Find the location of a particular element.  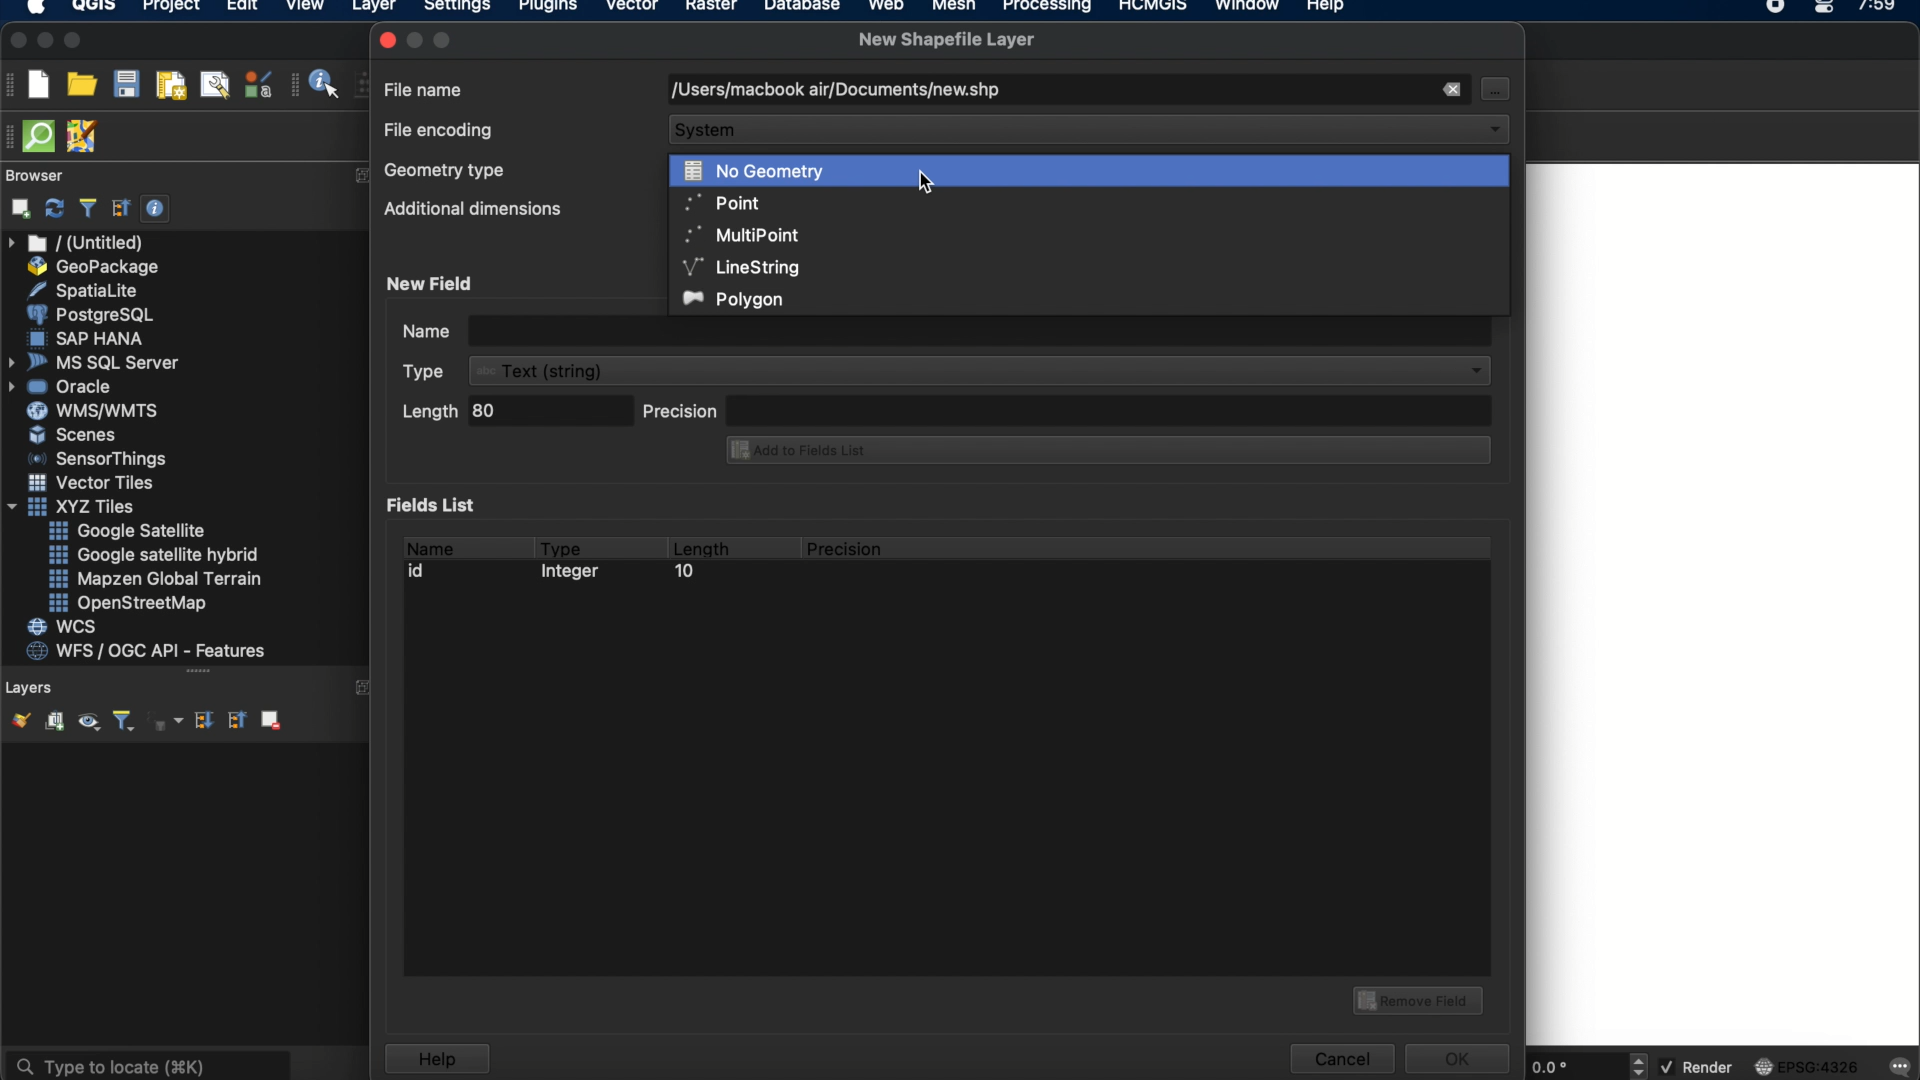

apple logo is located at coordinates (33, 8).